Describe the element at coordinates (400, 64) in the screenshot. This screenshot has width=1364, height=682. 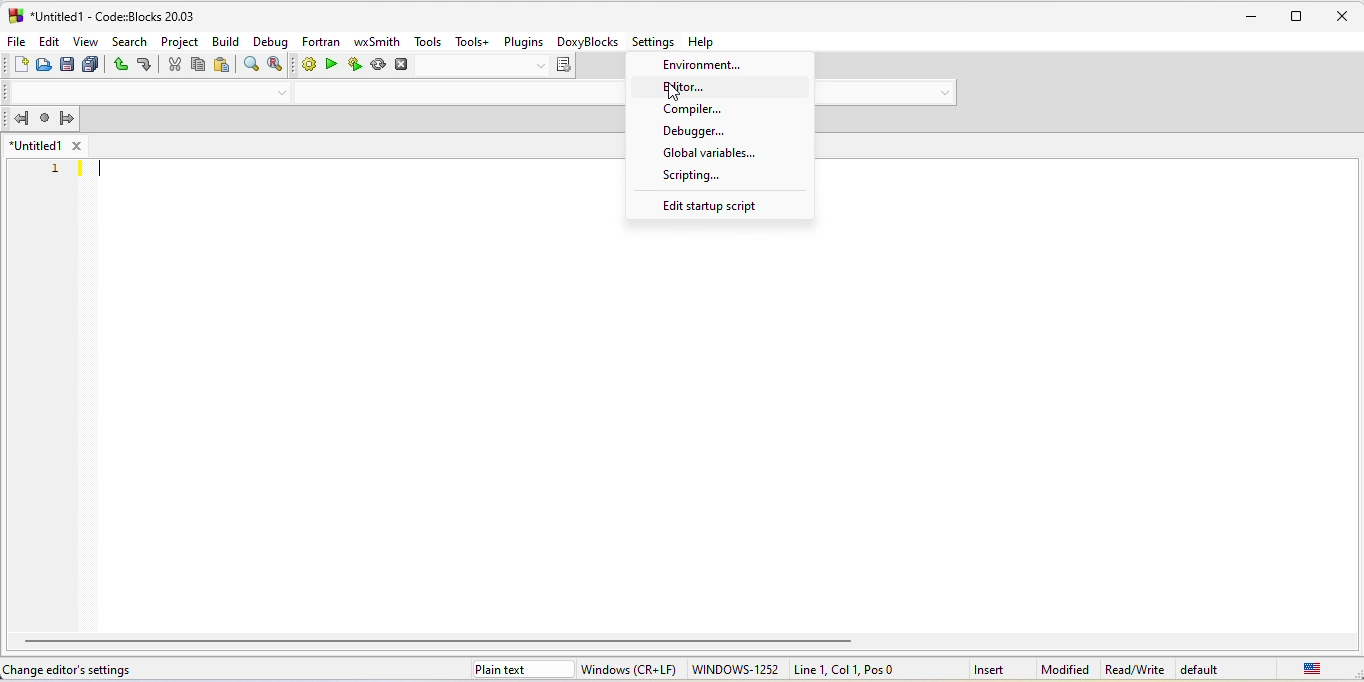
I see `abort` at that location.